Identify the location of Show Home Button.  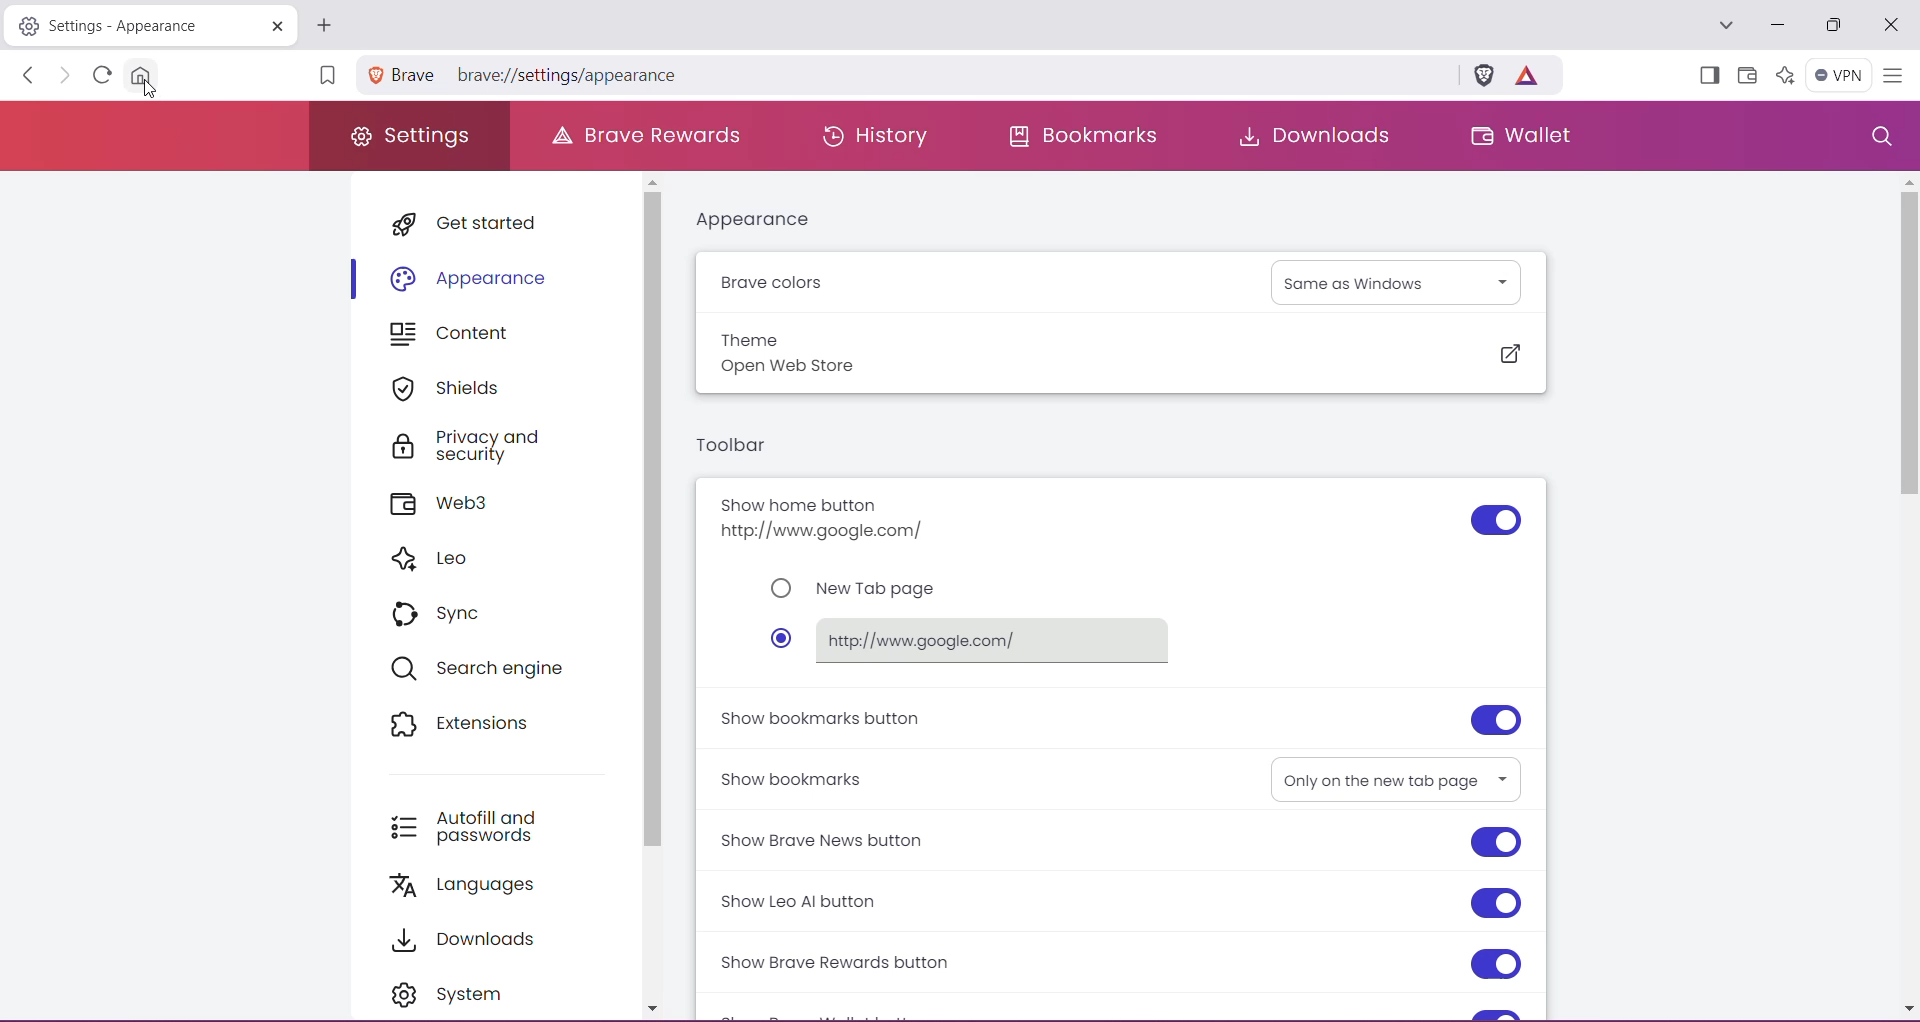
(836, 518).